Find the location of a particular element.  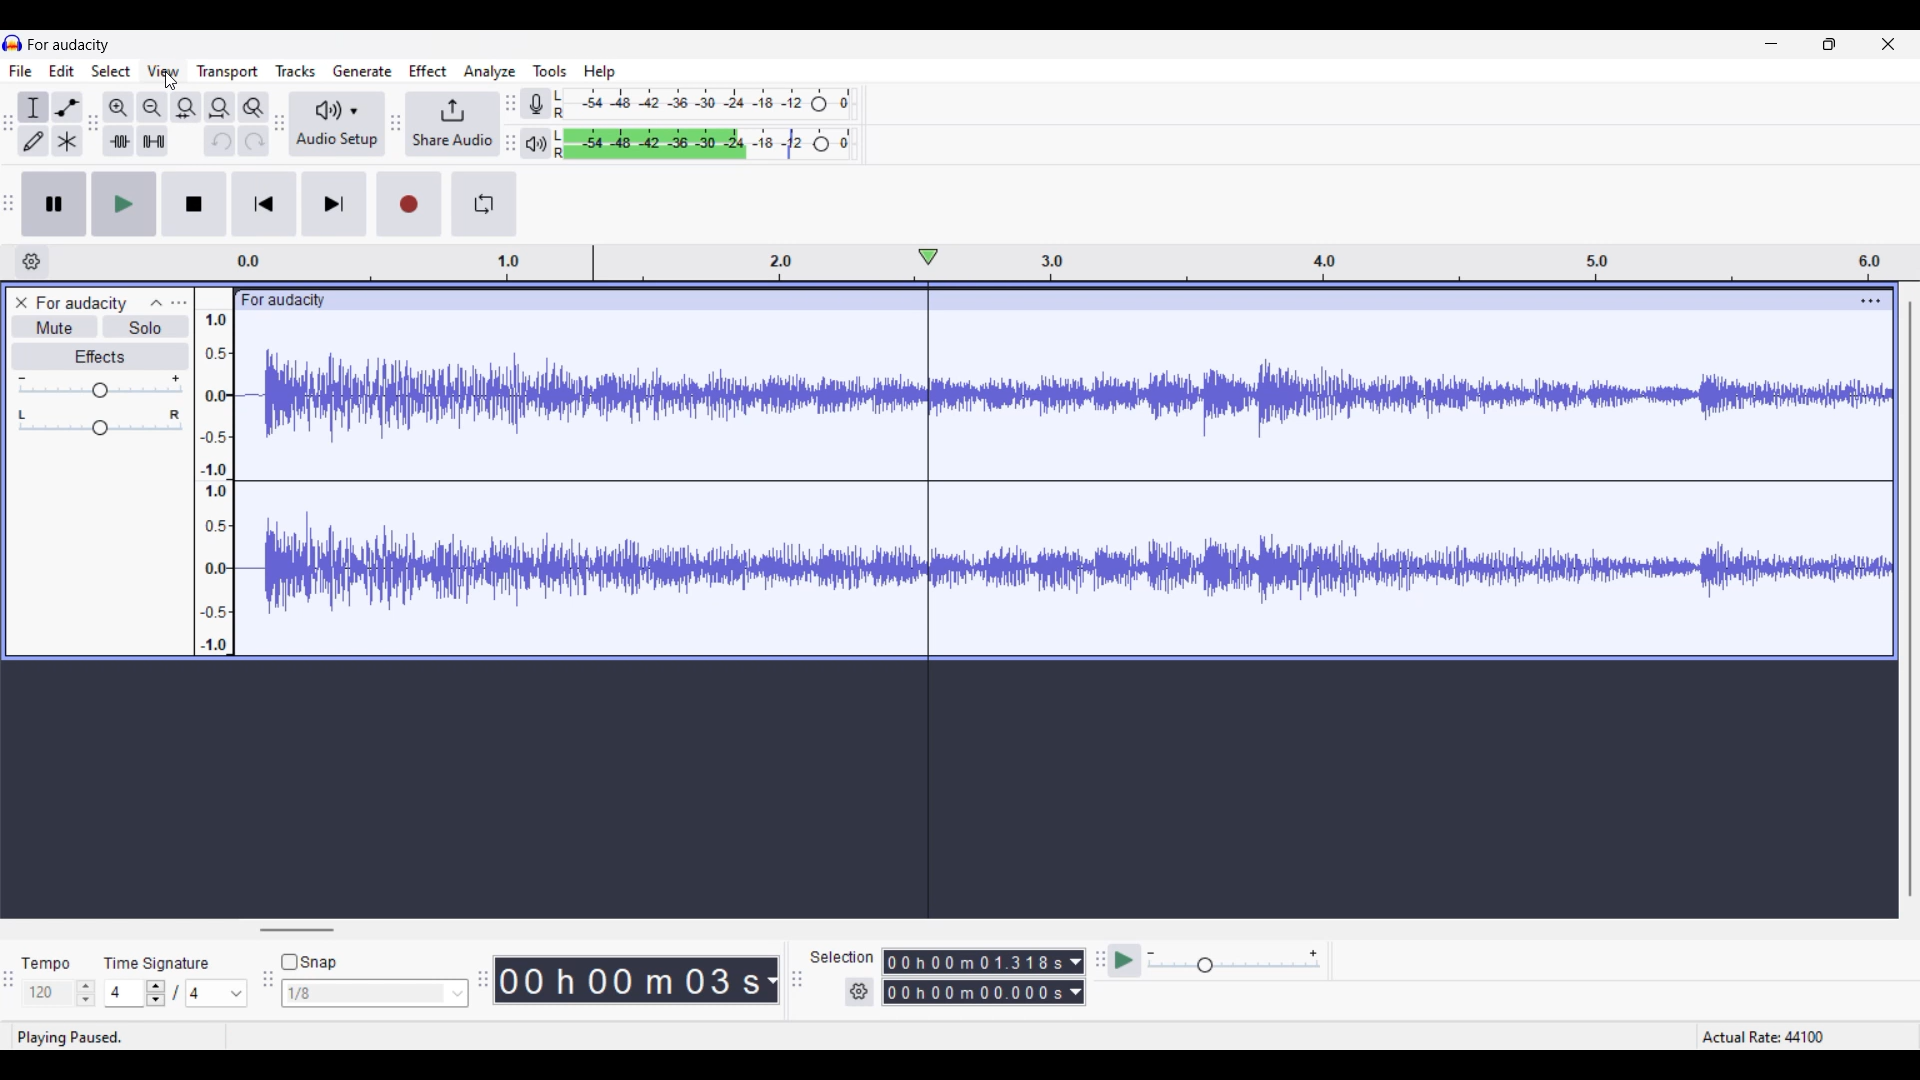

Duration measurement options is located at coordinates (771, 980).